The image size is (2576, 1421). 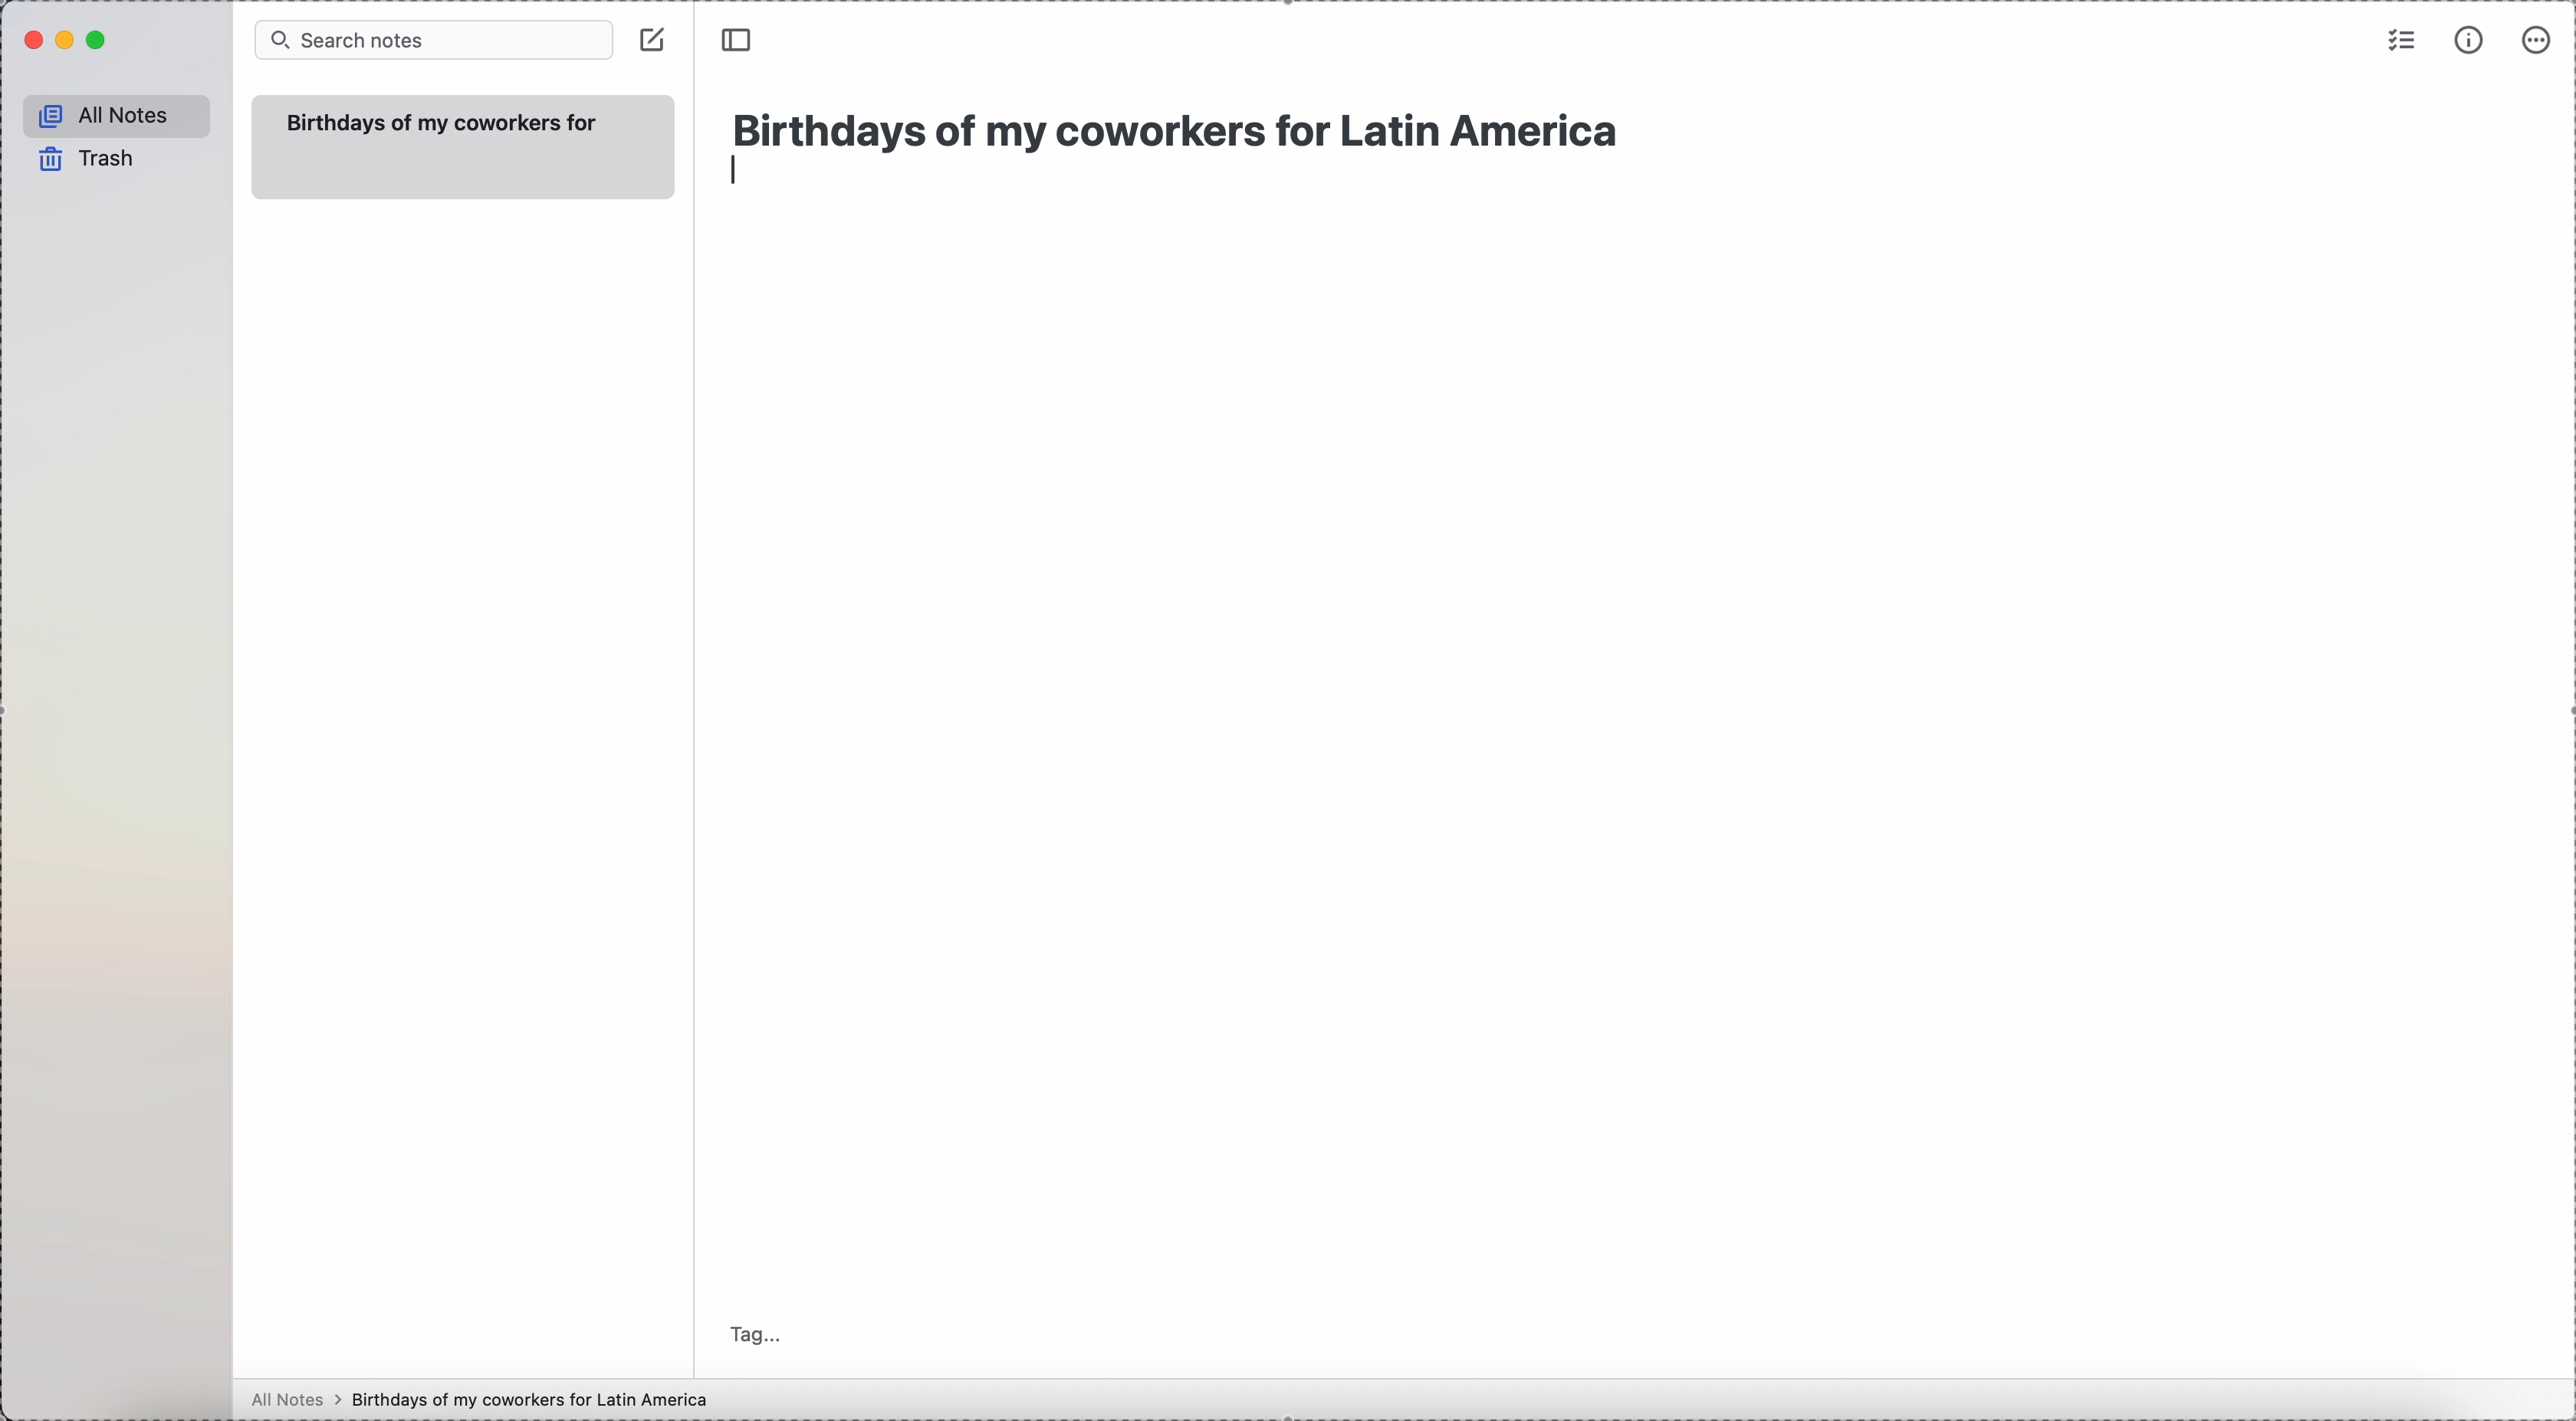 I want to click on check list, so click(x=2399, y=39).